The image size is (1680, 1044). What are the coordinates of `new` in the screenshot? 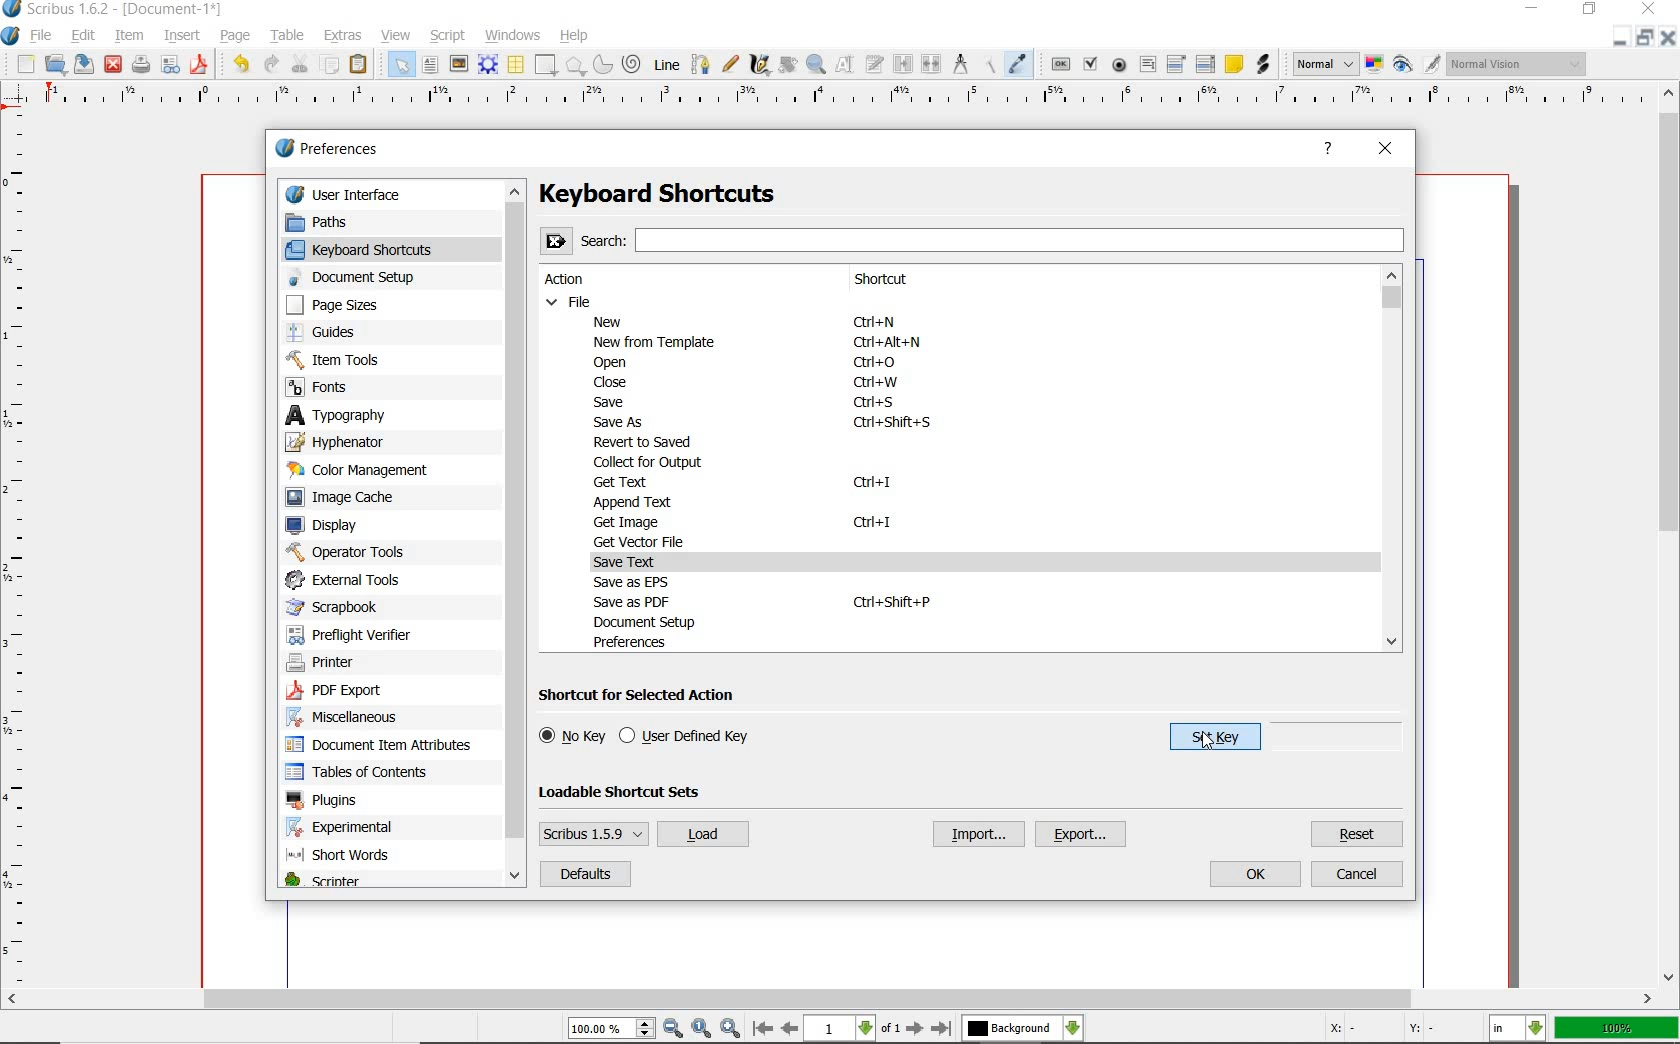 It's located at (614, 321).